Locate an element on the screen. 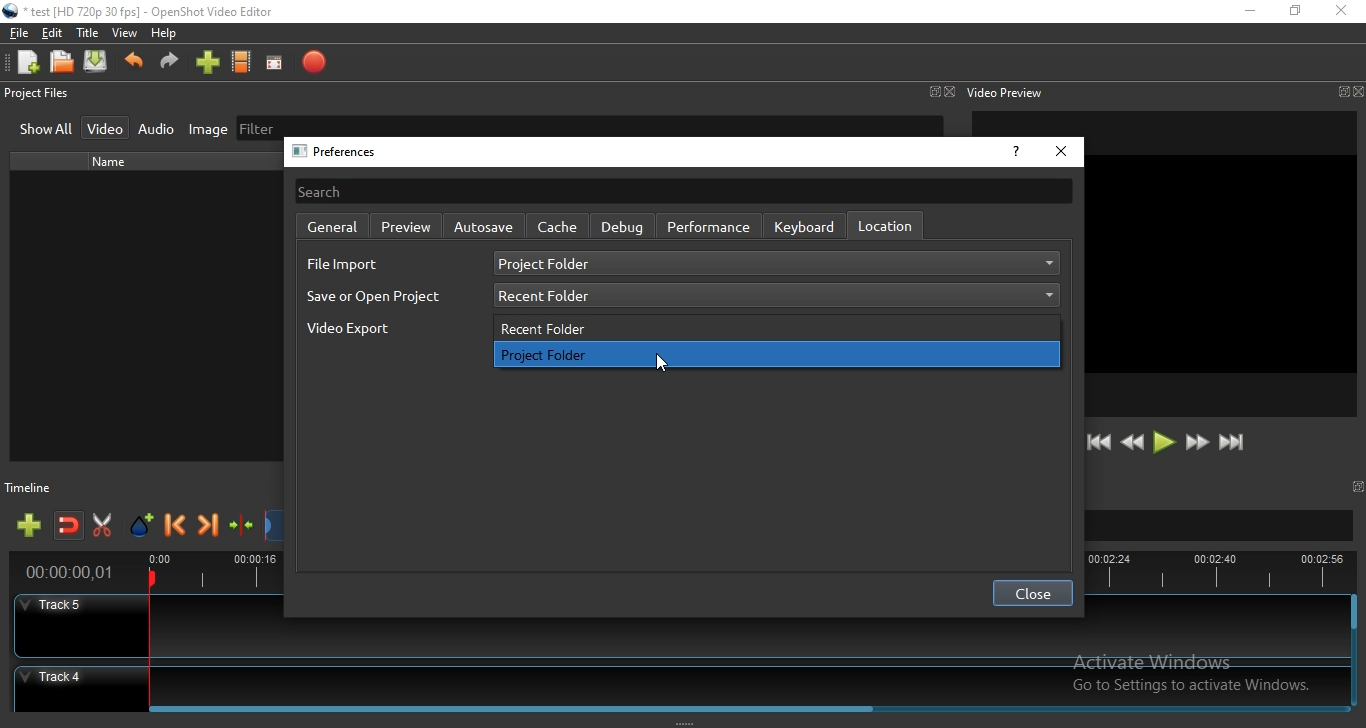 The width and height of the screenshot is (1366, 728). Choose profiles is located at coordinates (242, 63).